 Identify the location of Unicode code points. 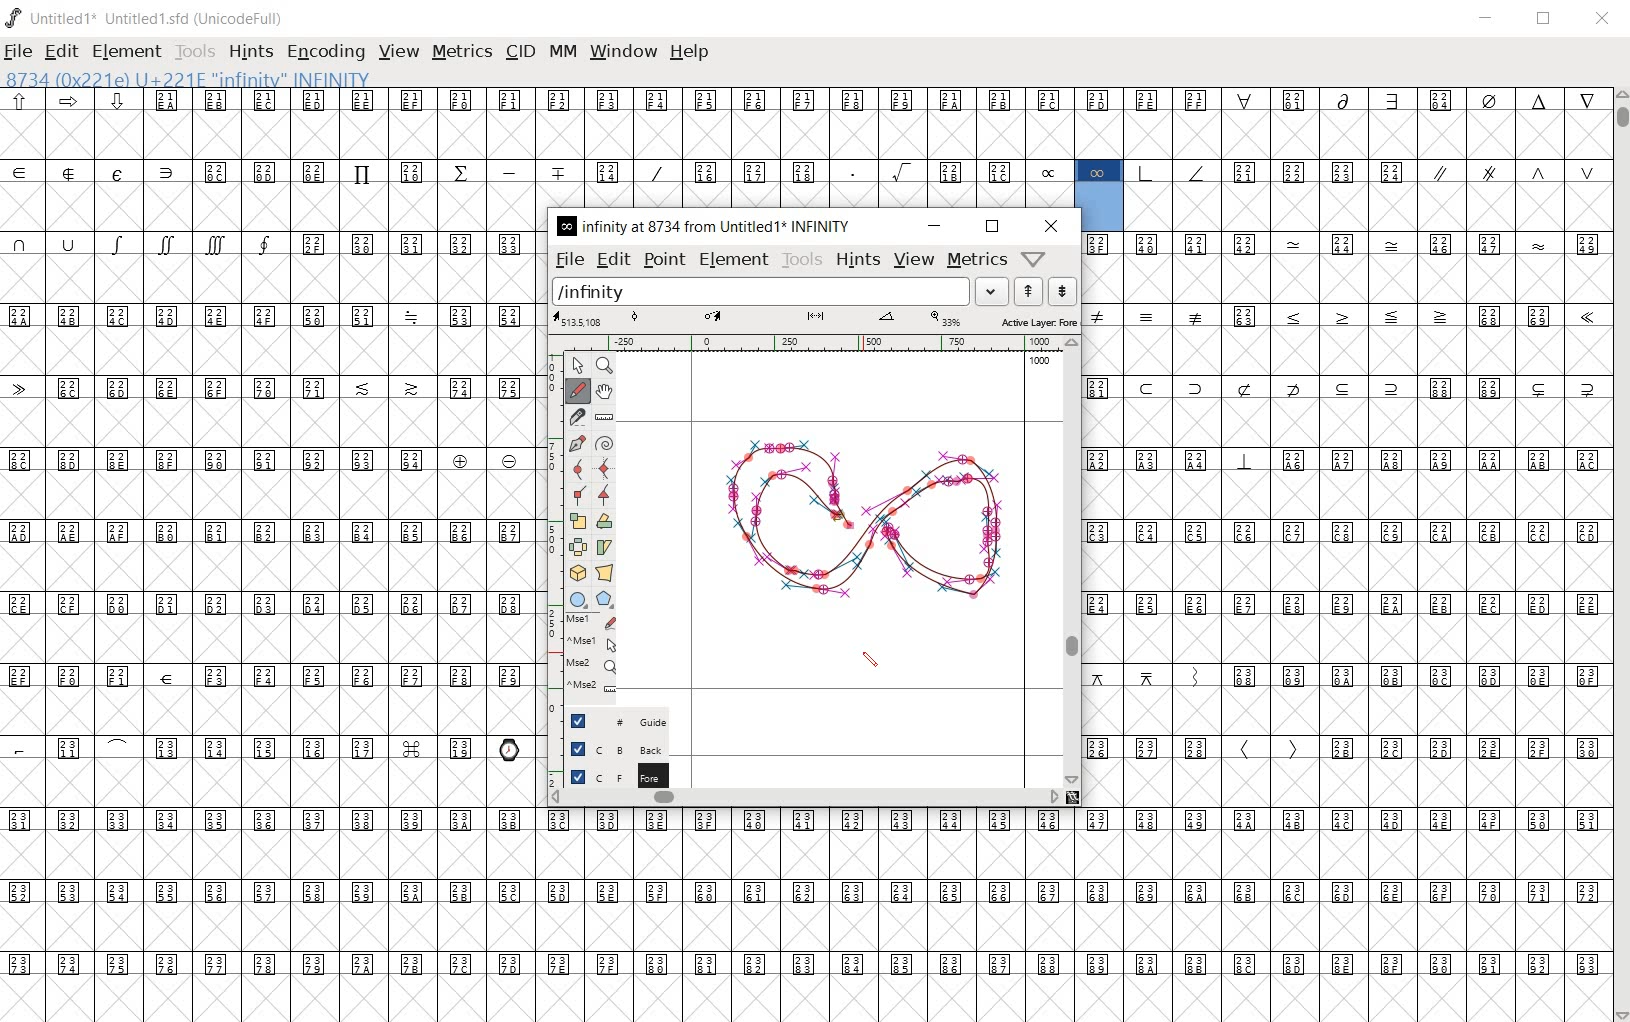
(269, 315).